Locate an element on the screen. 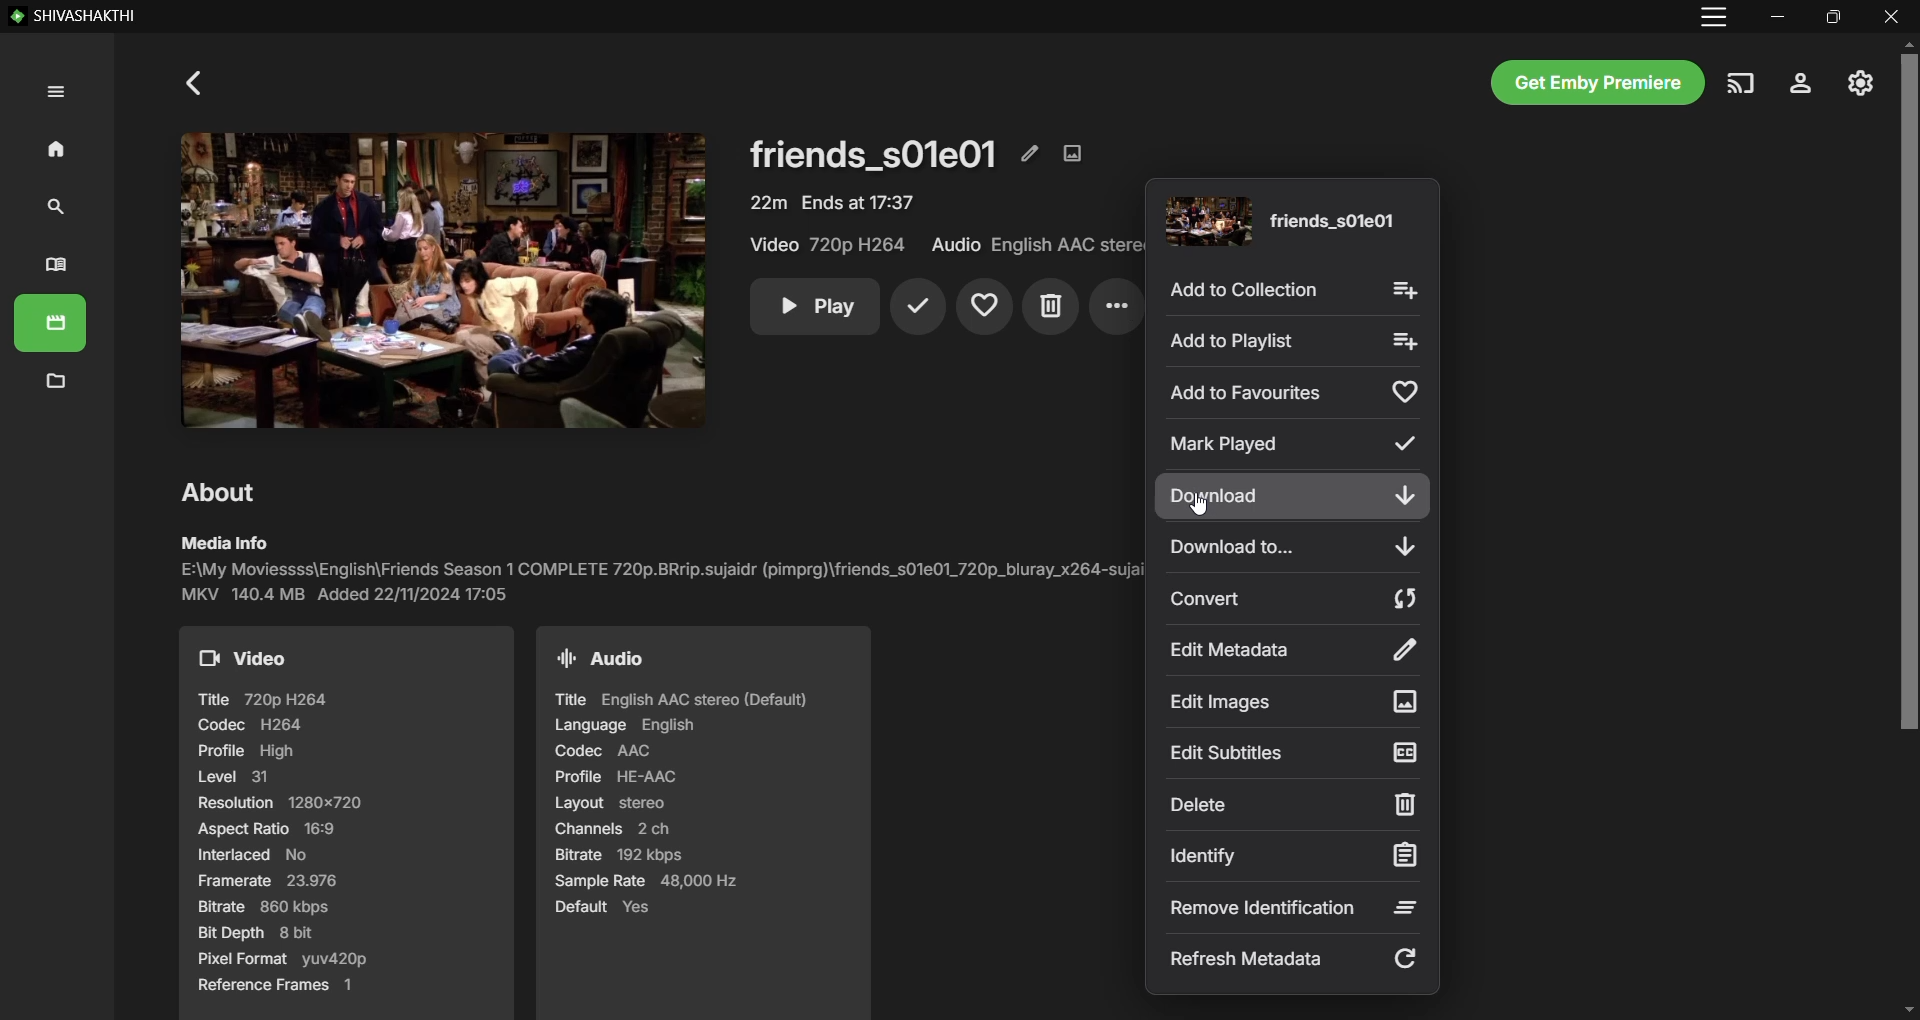 This screenshot has height=1020, width=1920. Video details is located at coordinates (347, 823).